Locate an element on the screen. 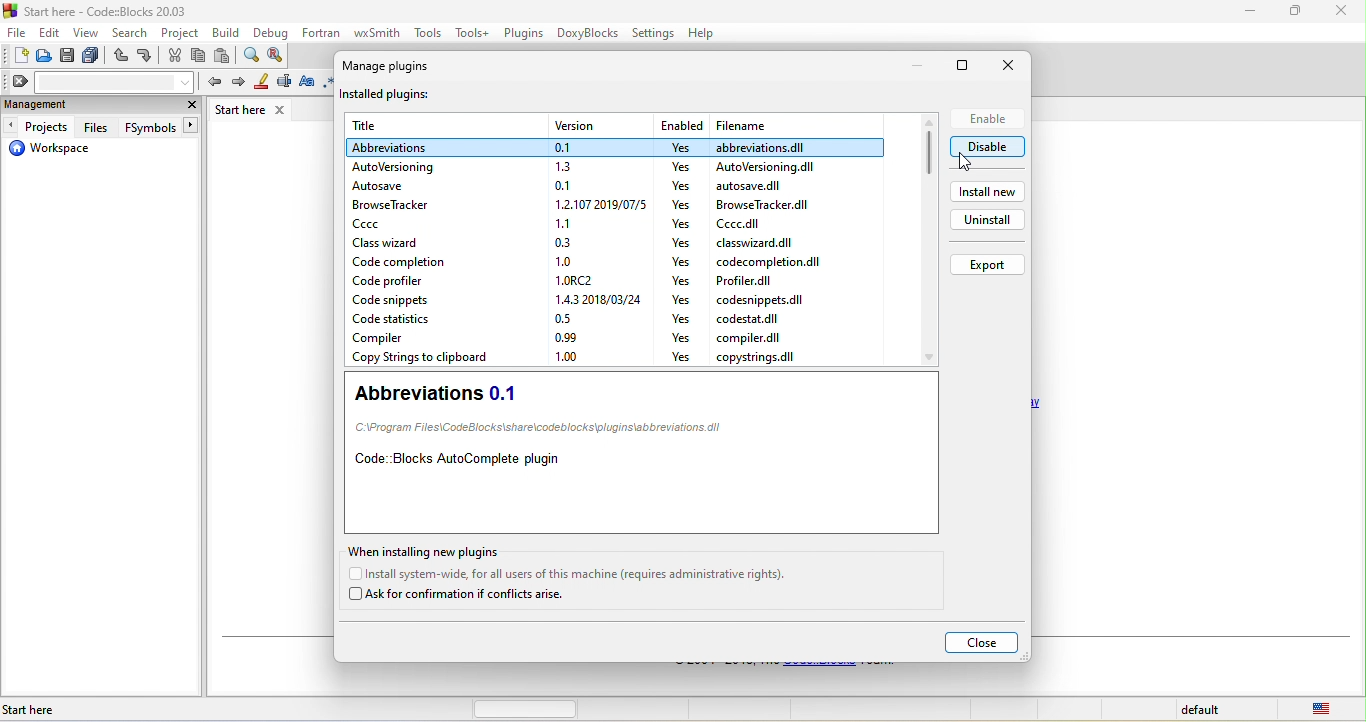 Image resolution: width=1366 pixels, height=722 pixels. version  is located at coordinates (566, 317).